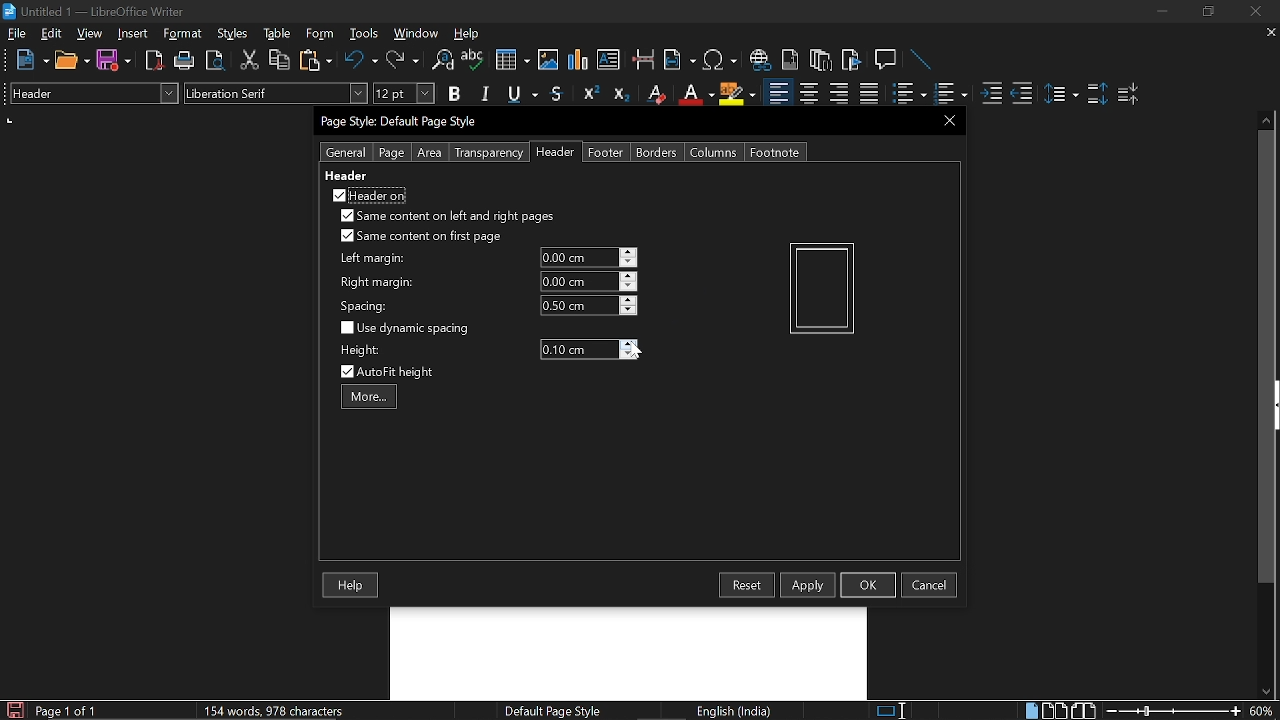  Describe the element at coordinates (761, 60) in the screenshot. I see `Insert hyperlink` at that location.